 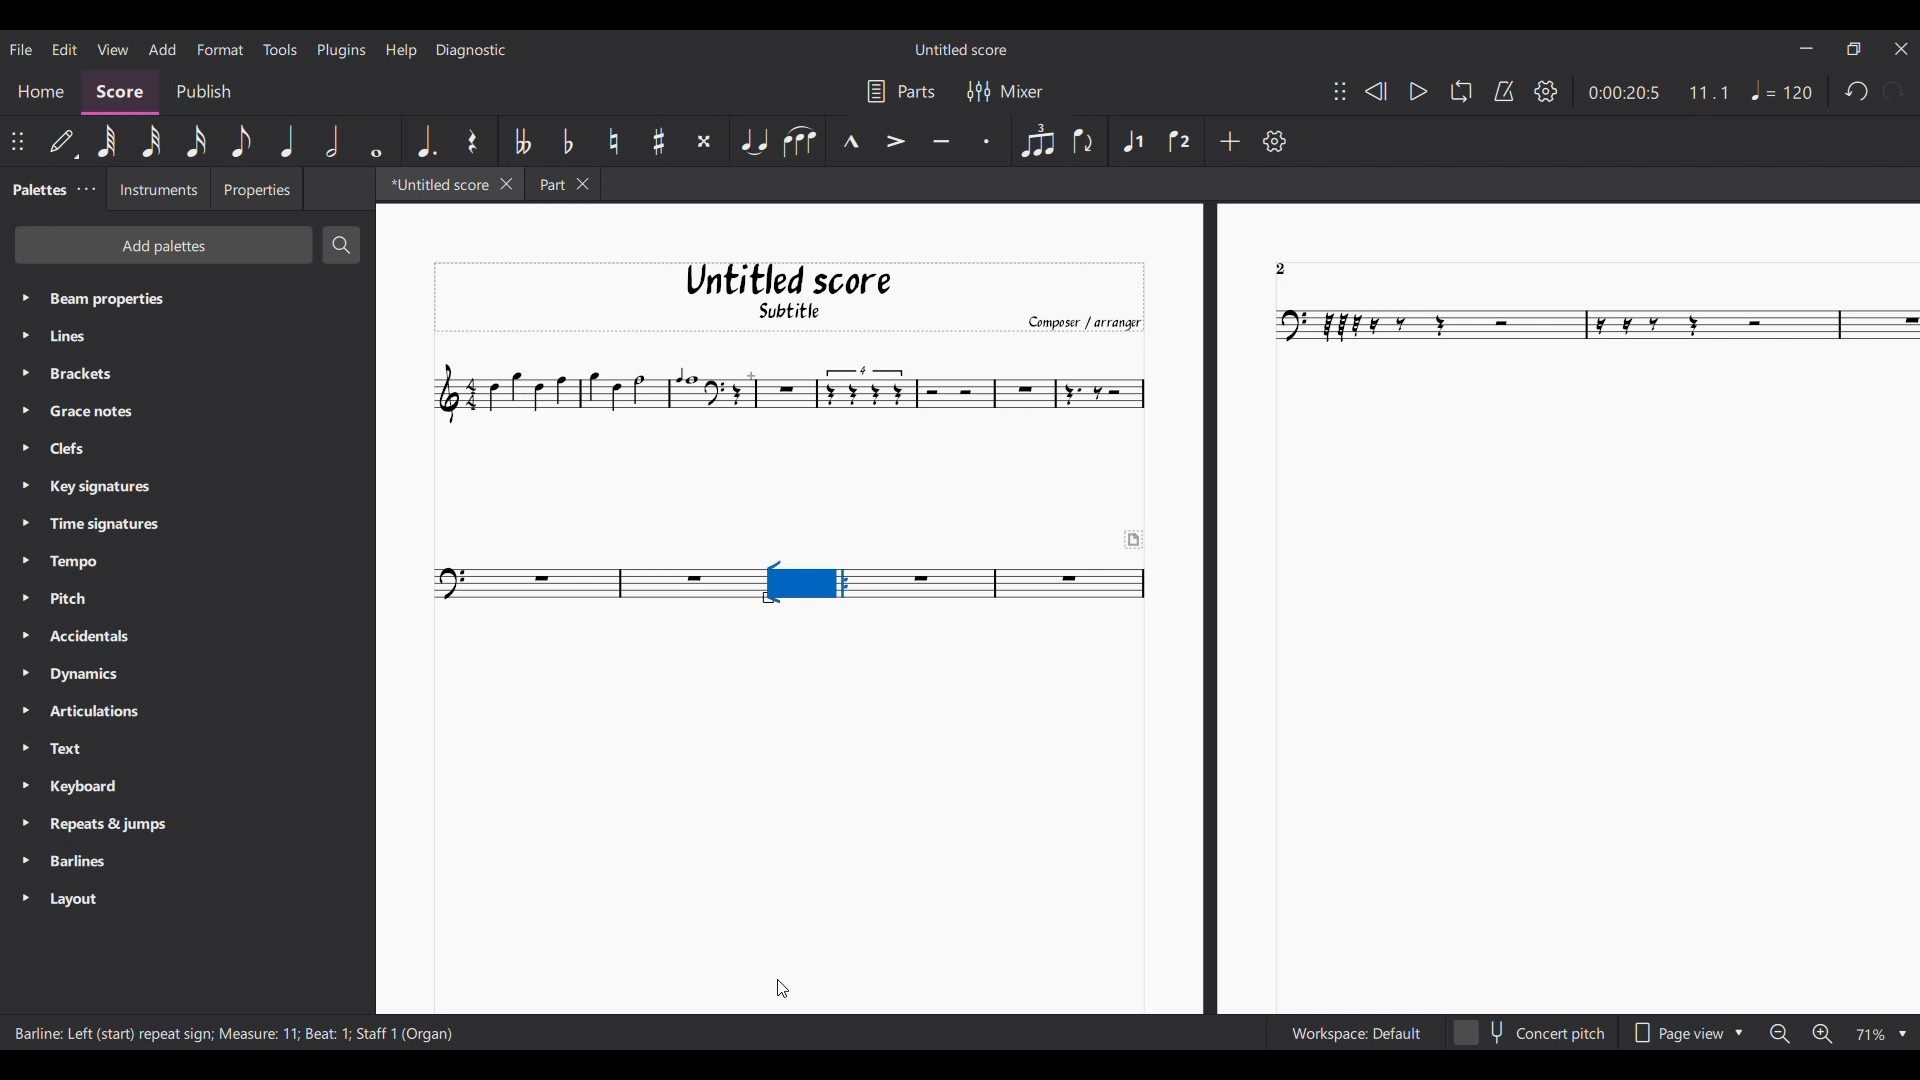 What do you see at coordinates (1376, 91) in the screenshot?
I see `Rewind` at bounding box center [1376, 91].